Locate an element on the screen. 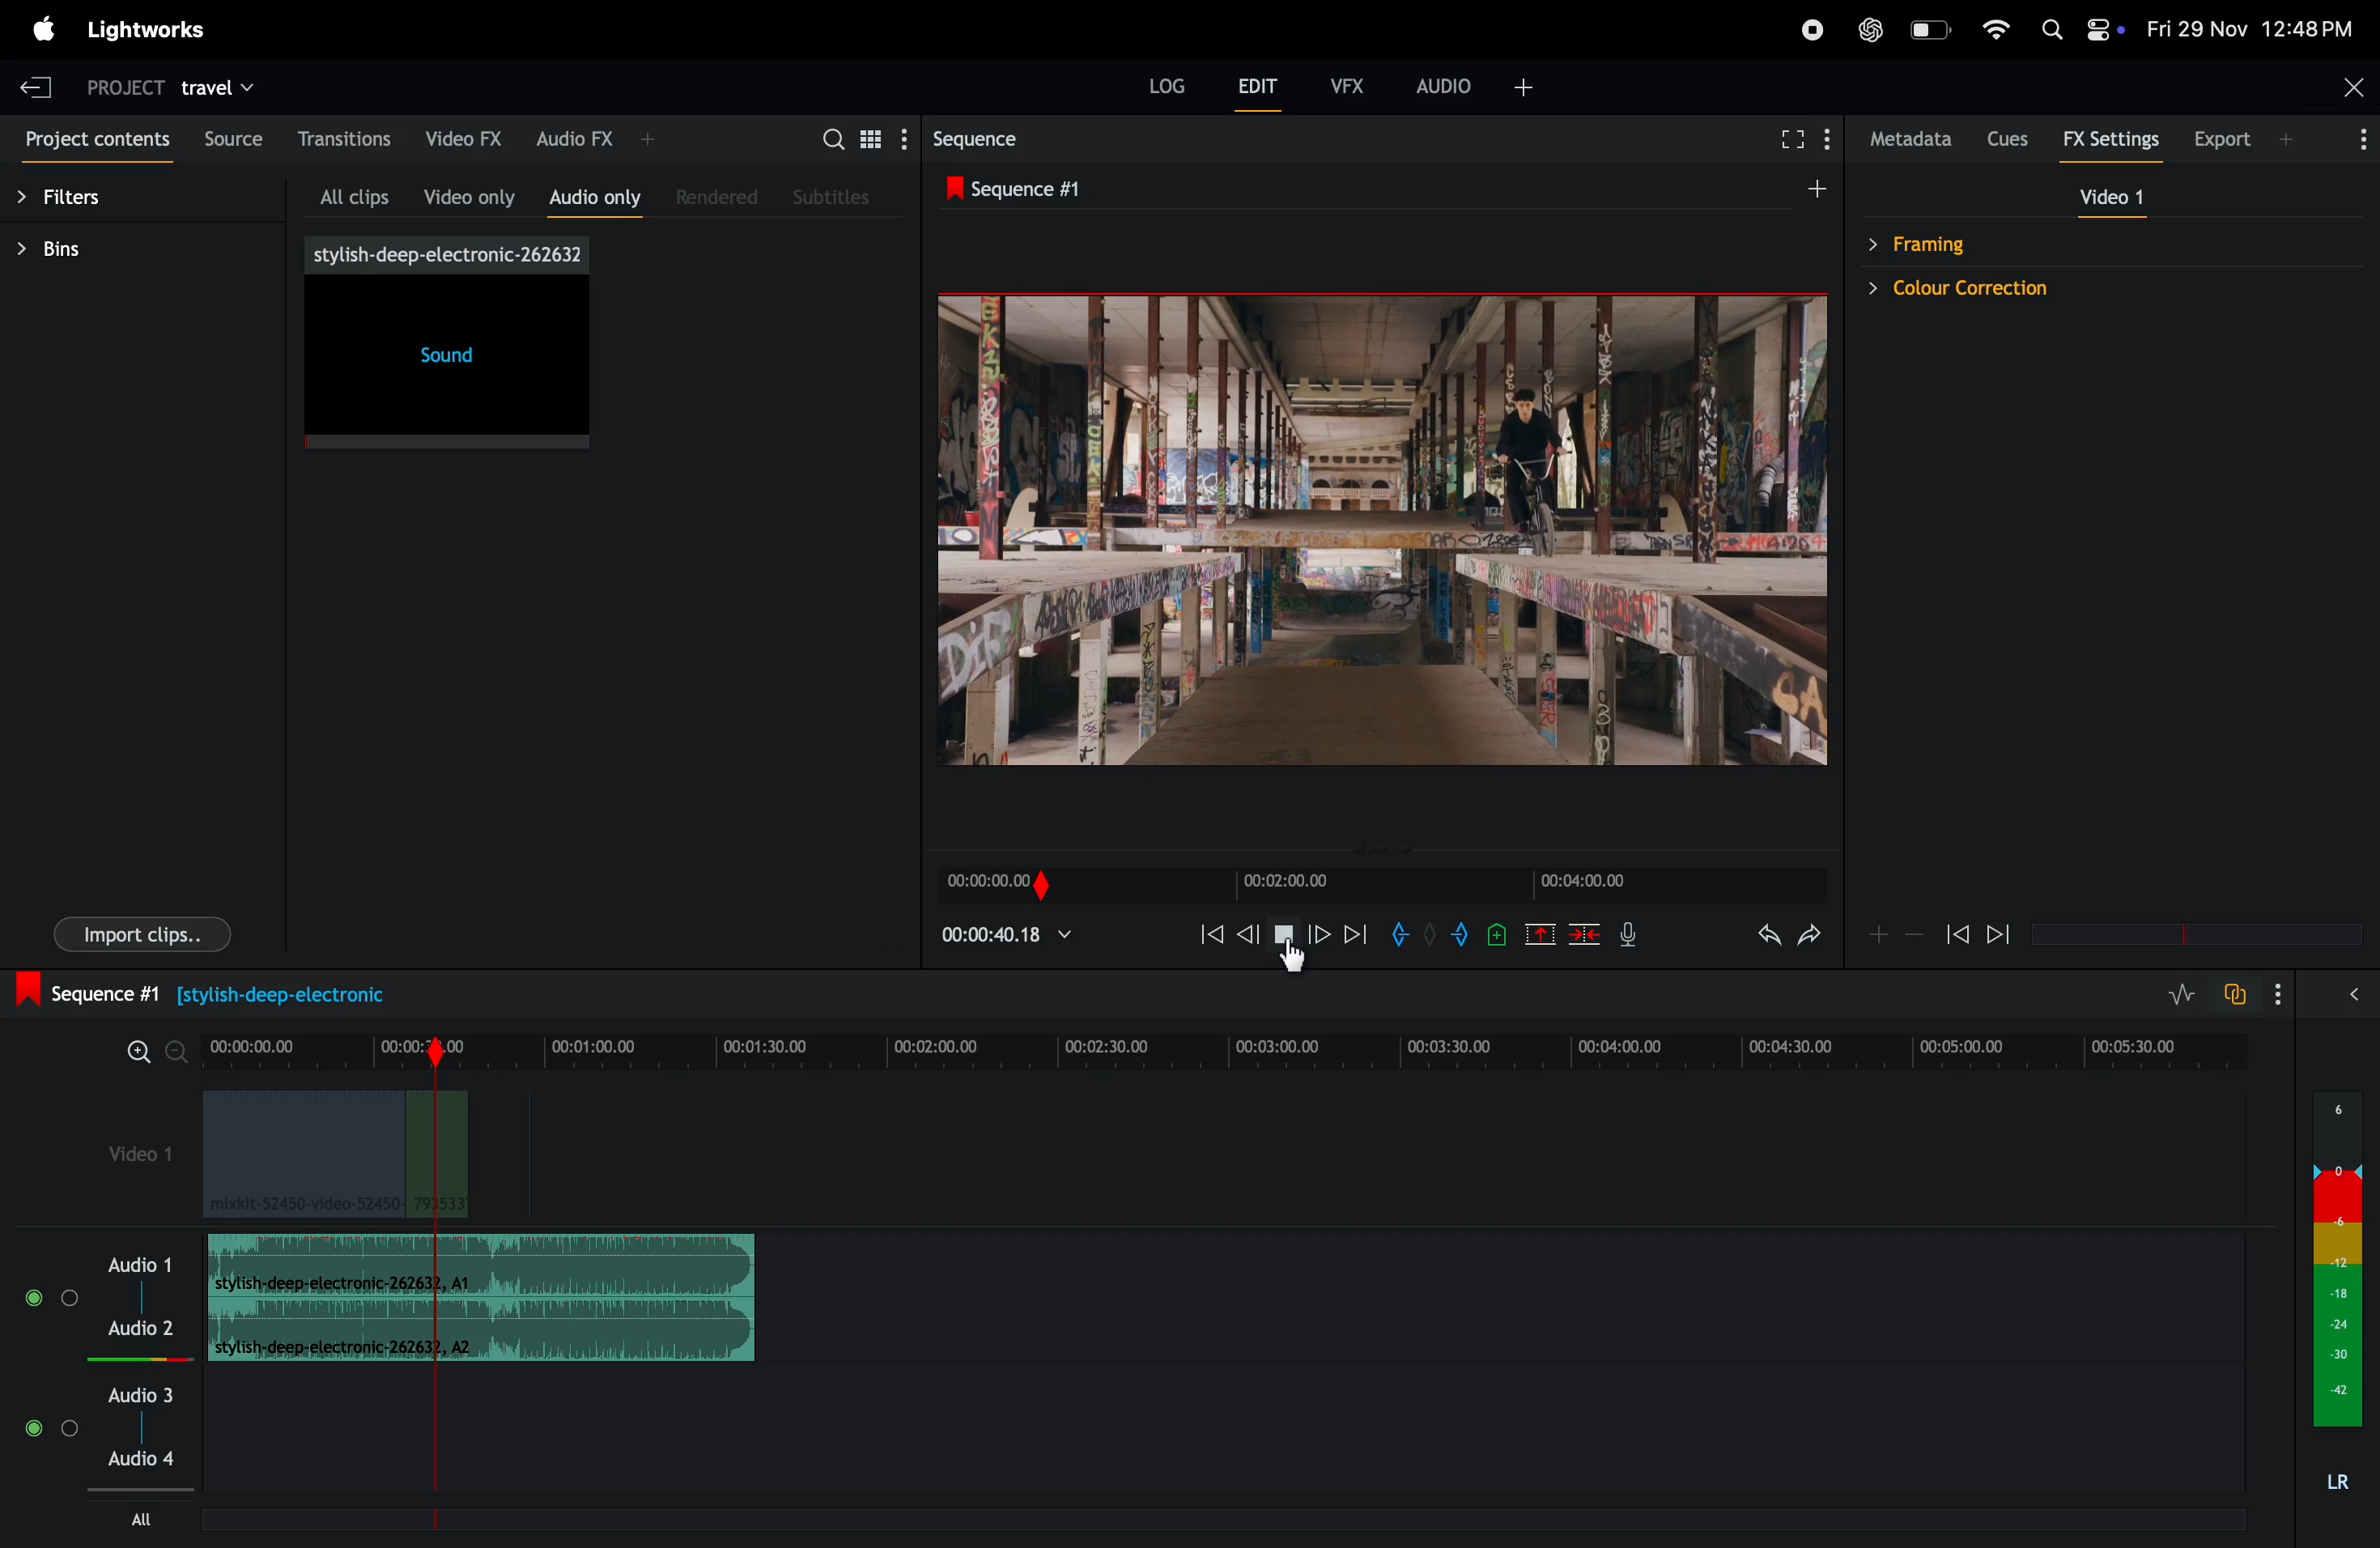 The height and width of the screenshot is (1548, 2380). time frame is located at coordinates (1384, 881).